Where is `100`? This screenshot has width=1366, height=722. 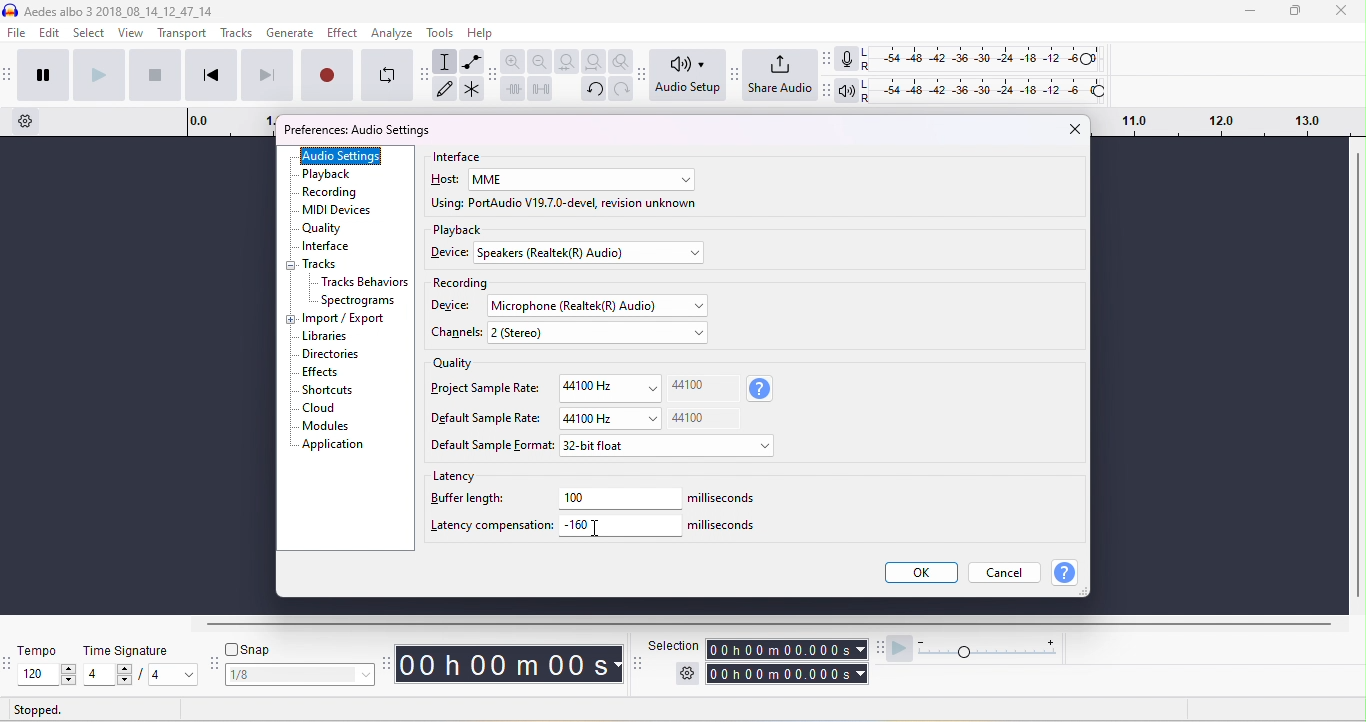
100 is located at coordinates (621, 498).